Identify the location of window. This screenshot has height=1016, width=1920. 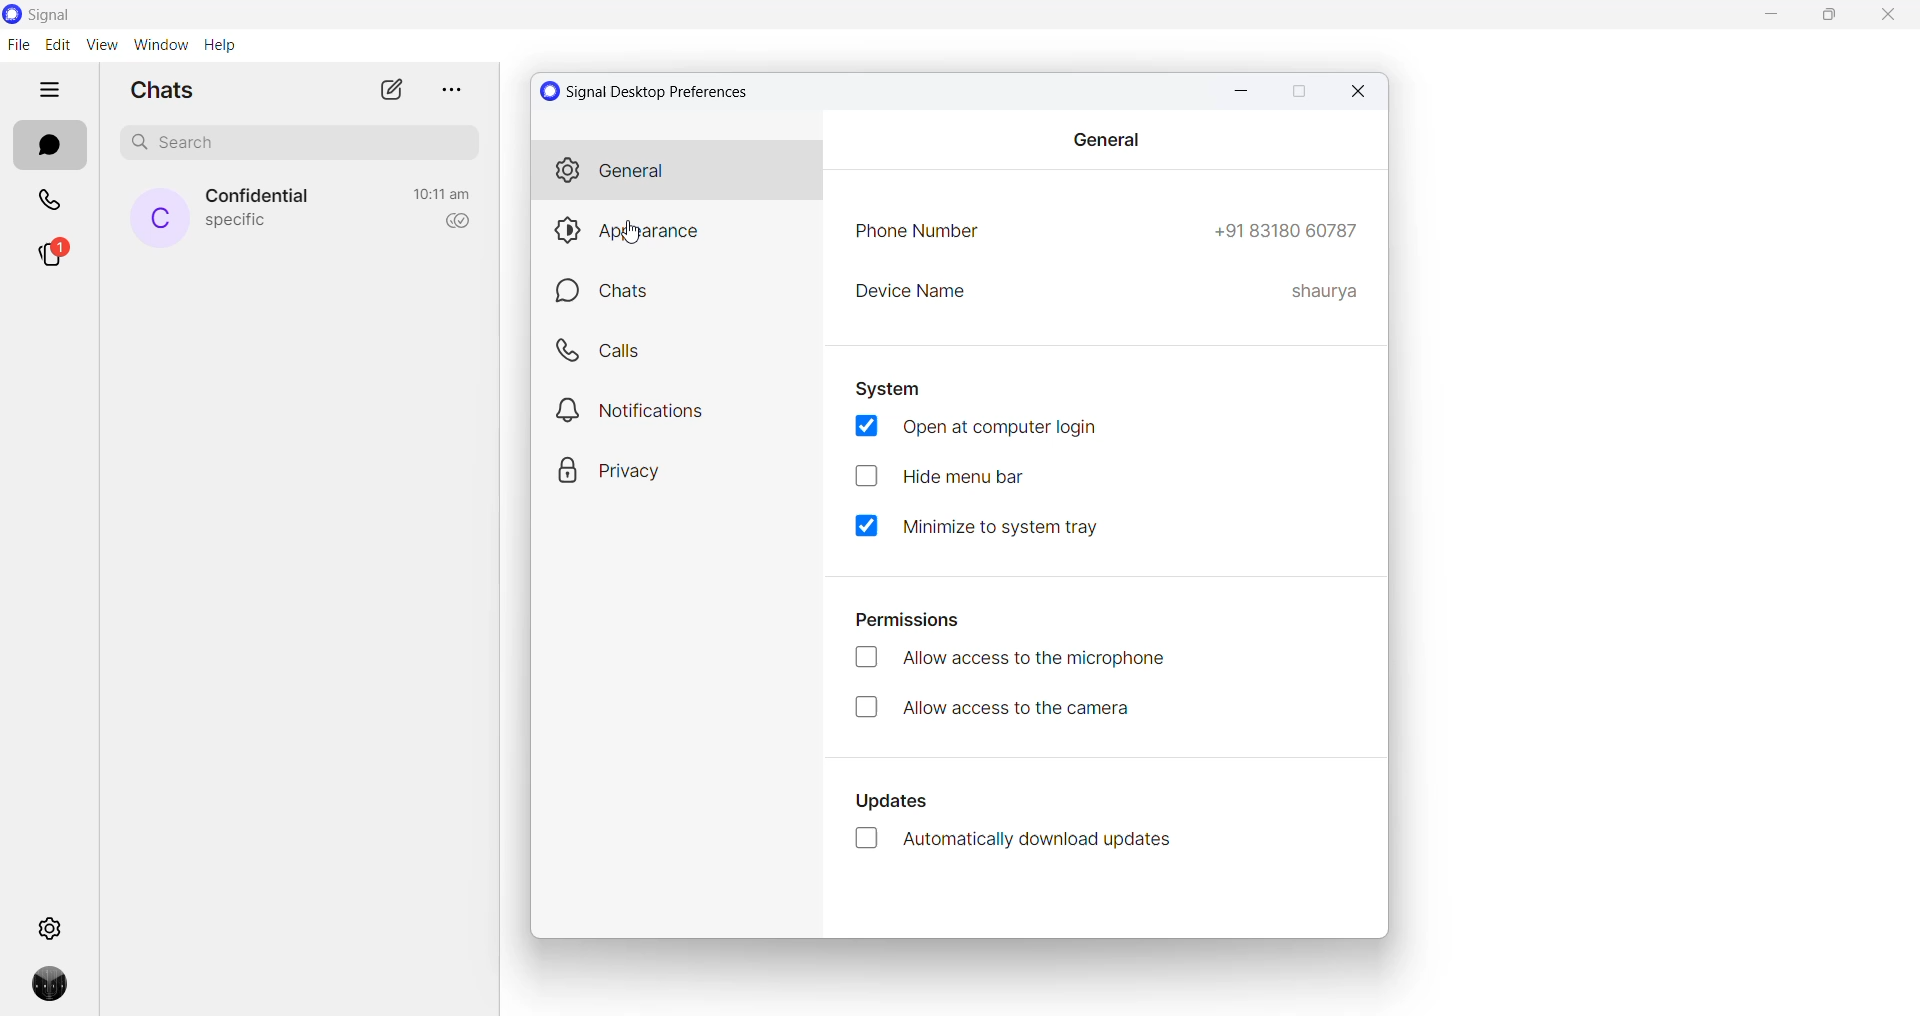
(160, 45).